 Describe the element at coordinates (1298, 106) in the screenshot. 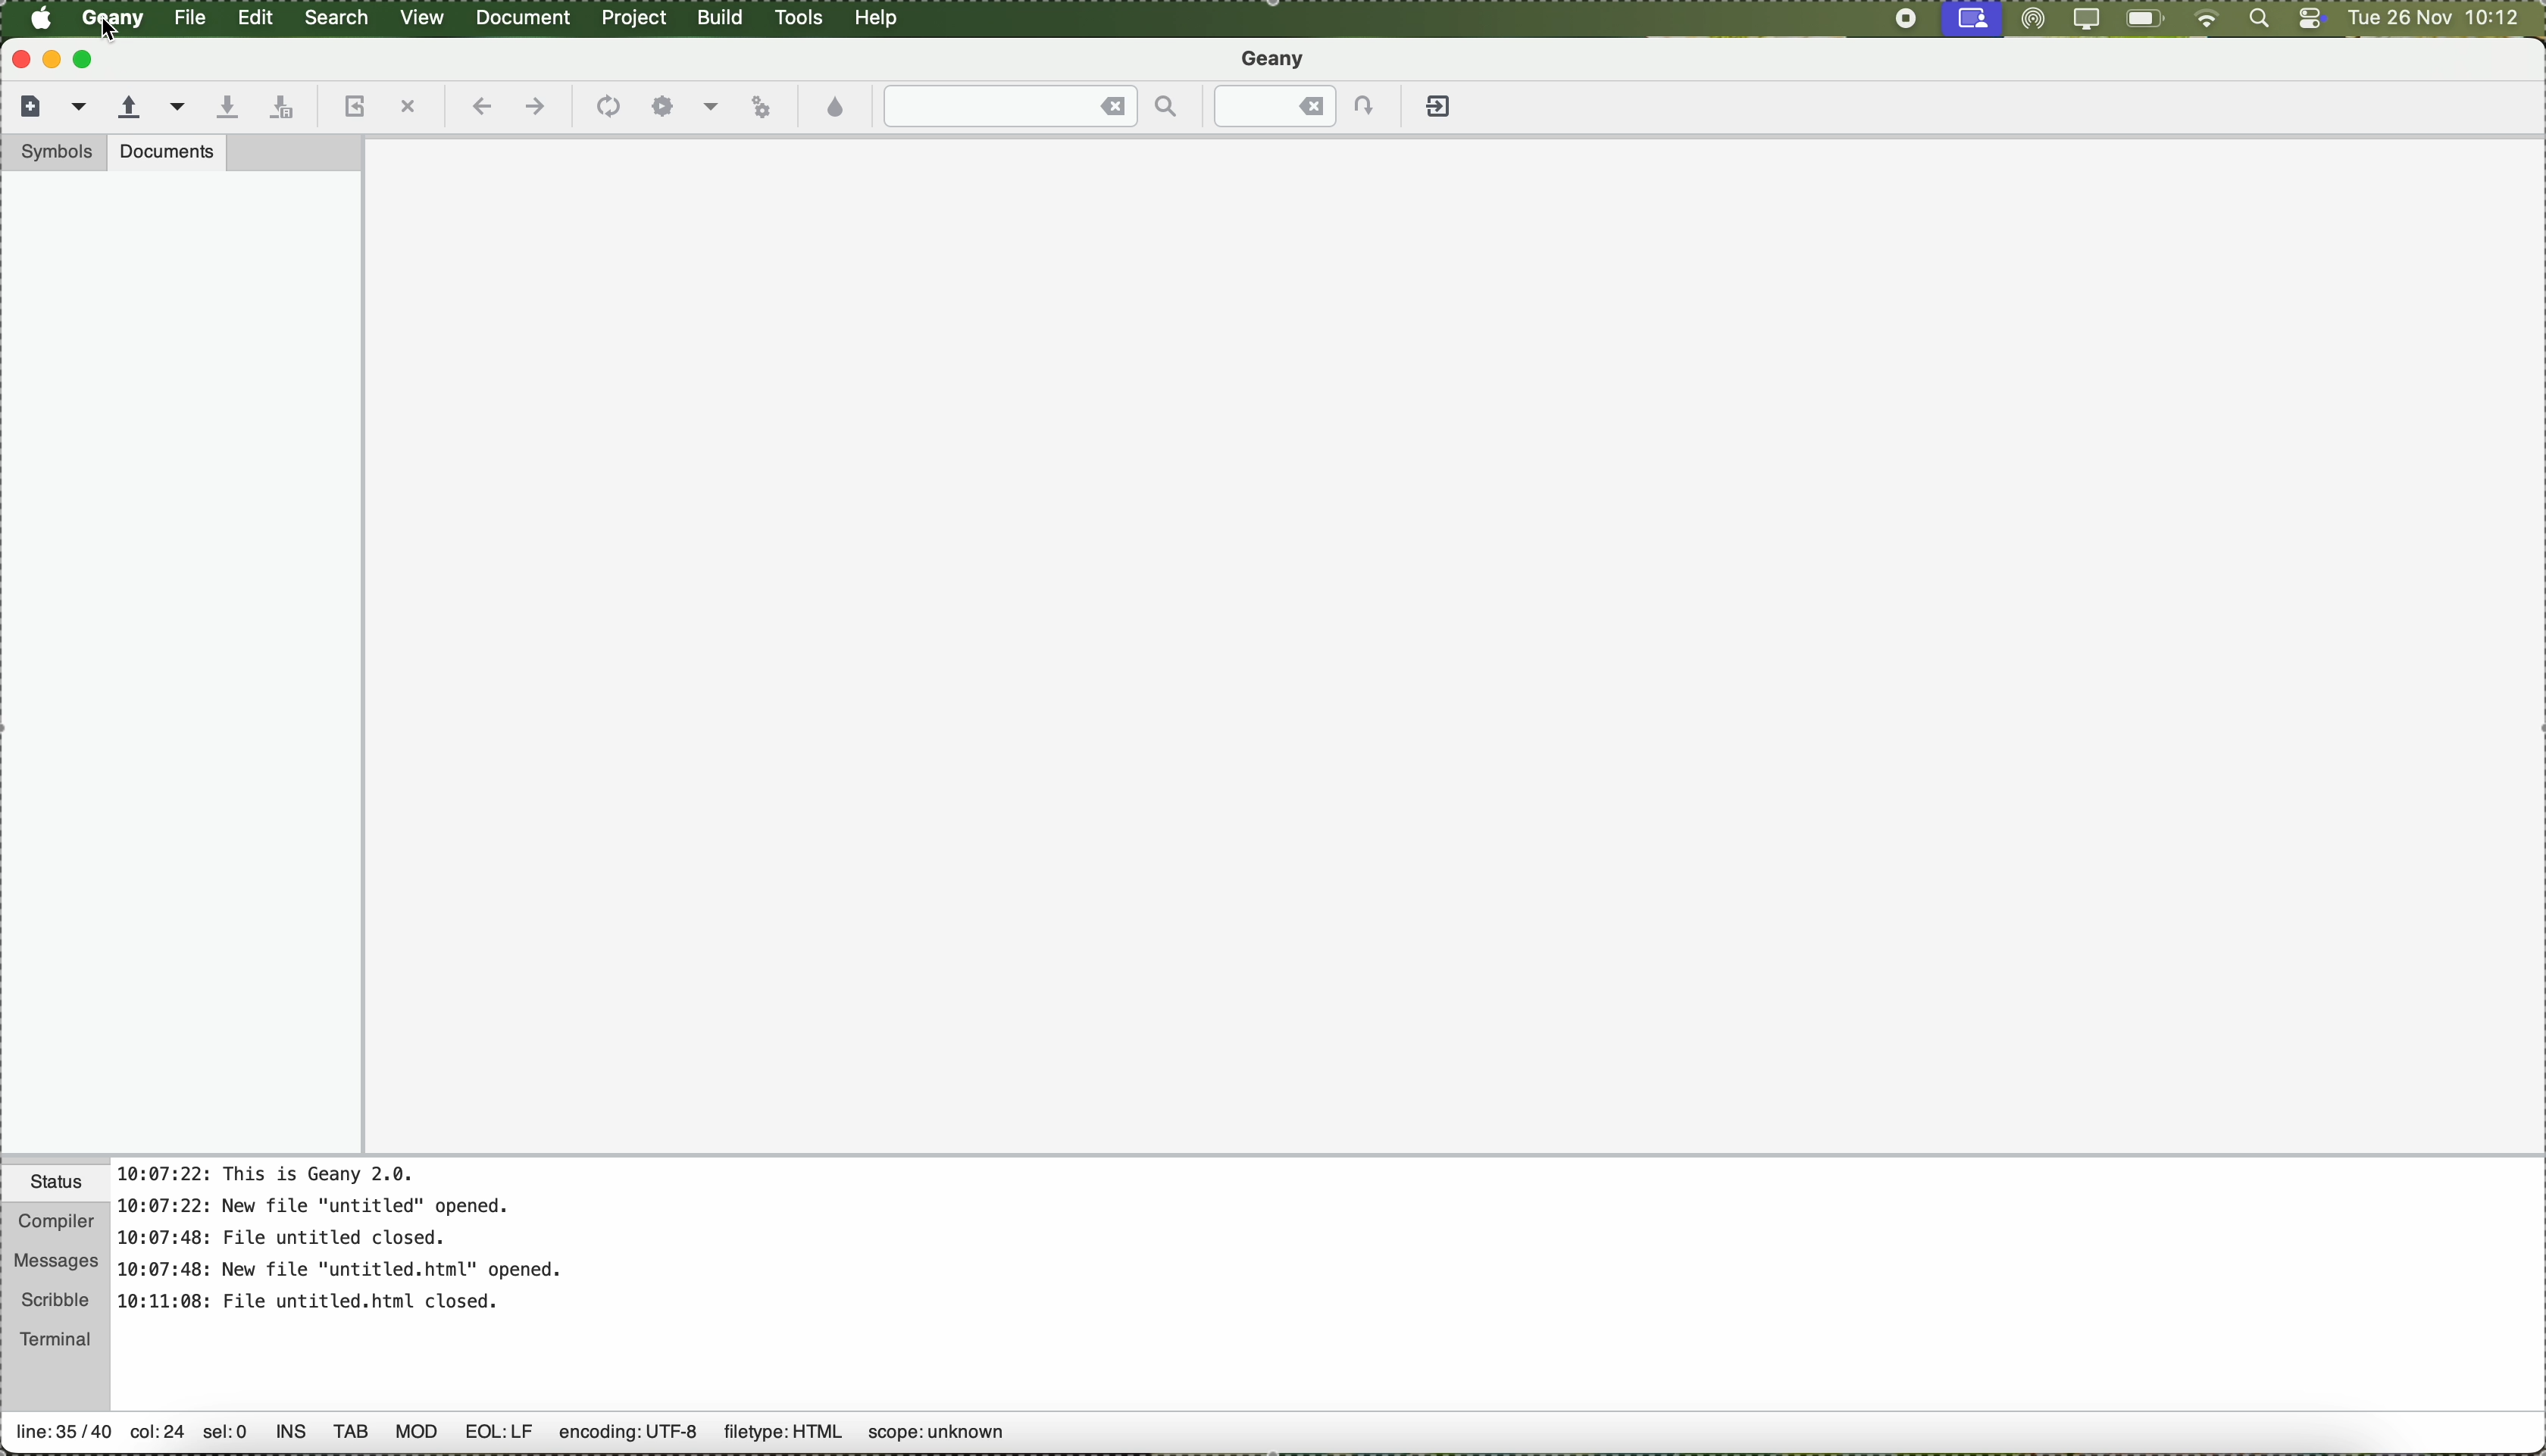

I see `jump to the entered line number` at that location.